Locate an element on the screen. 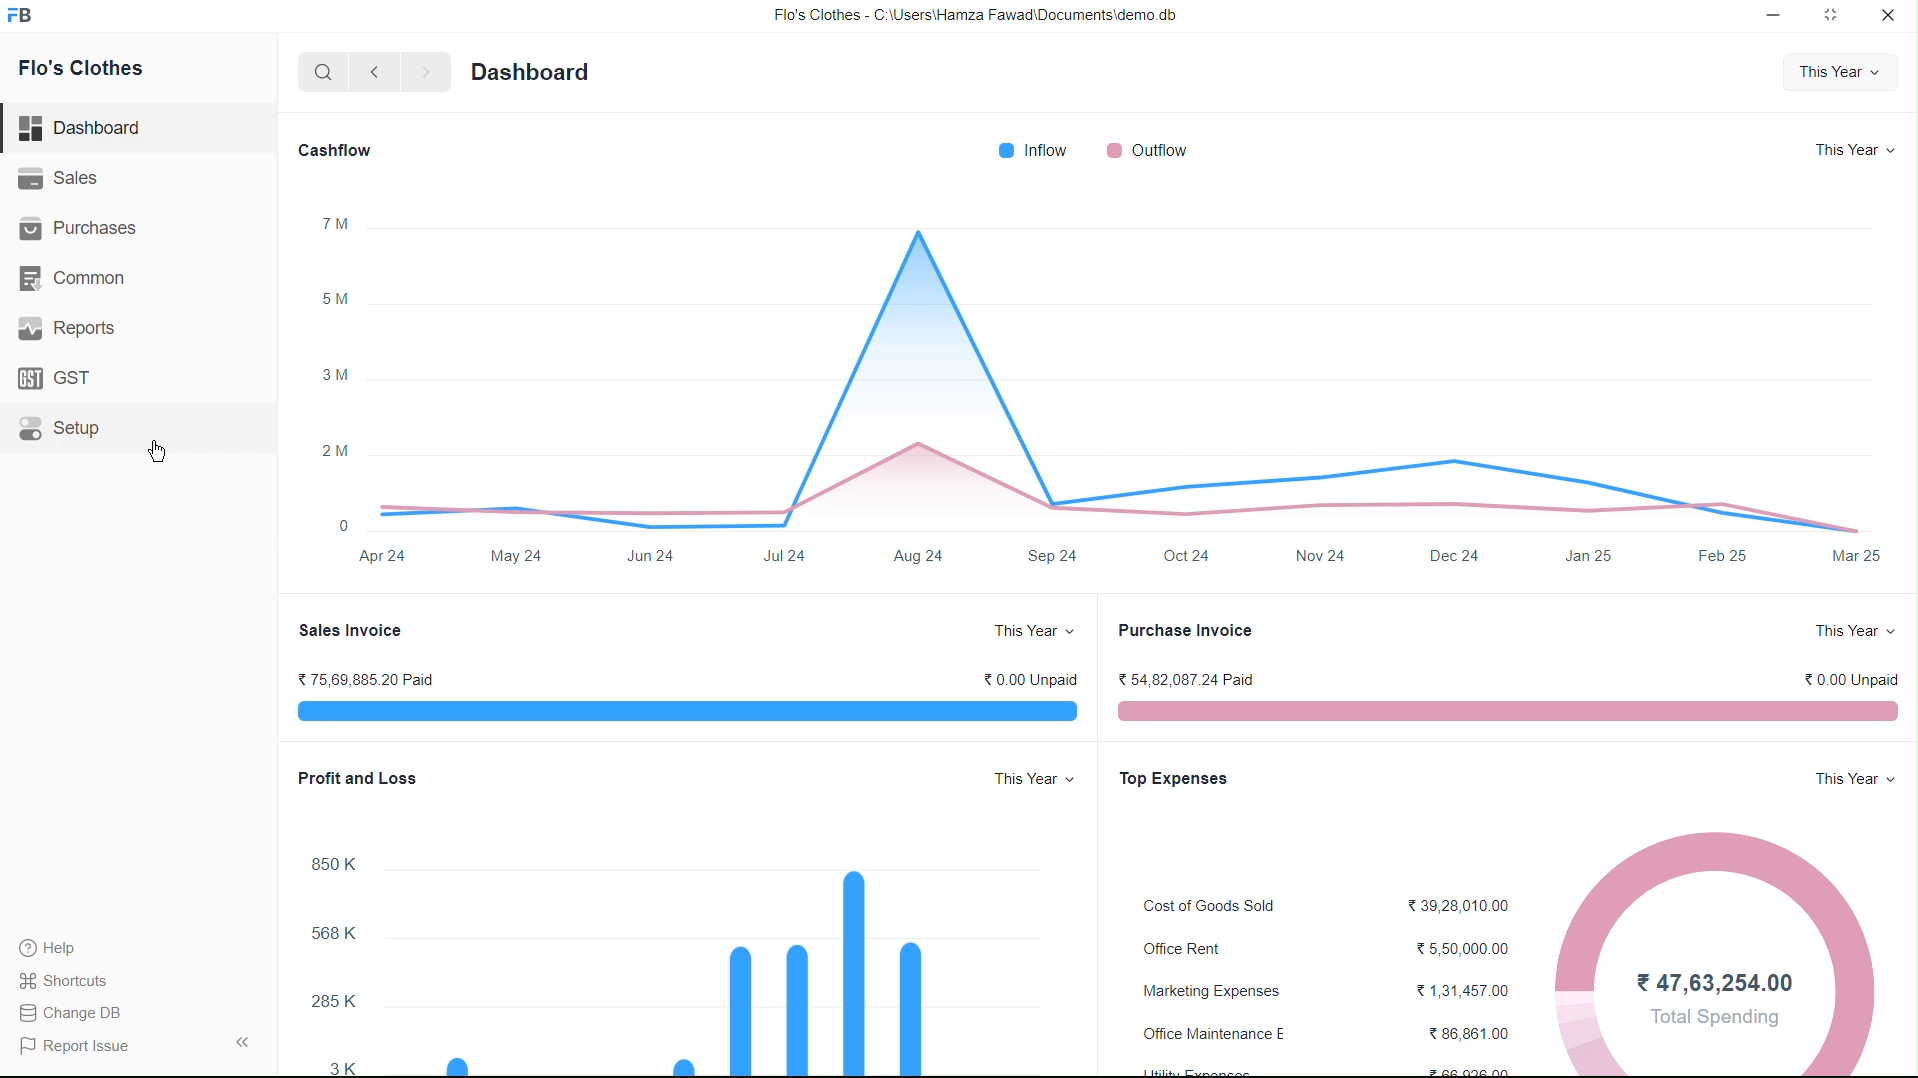 The width and height of the screenshot is (1918, 1078). Sales is located at coordinates (63, 179).